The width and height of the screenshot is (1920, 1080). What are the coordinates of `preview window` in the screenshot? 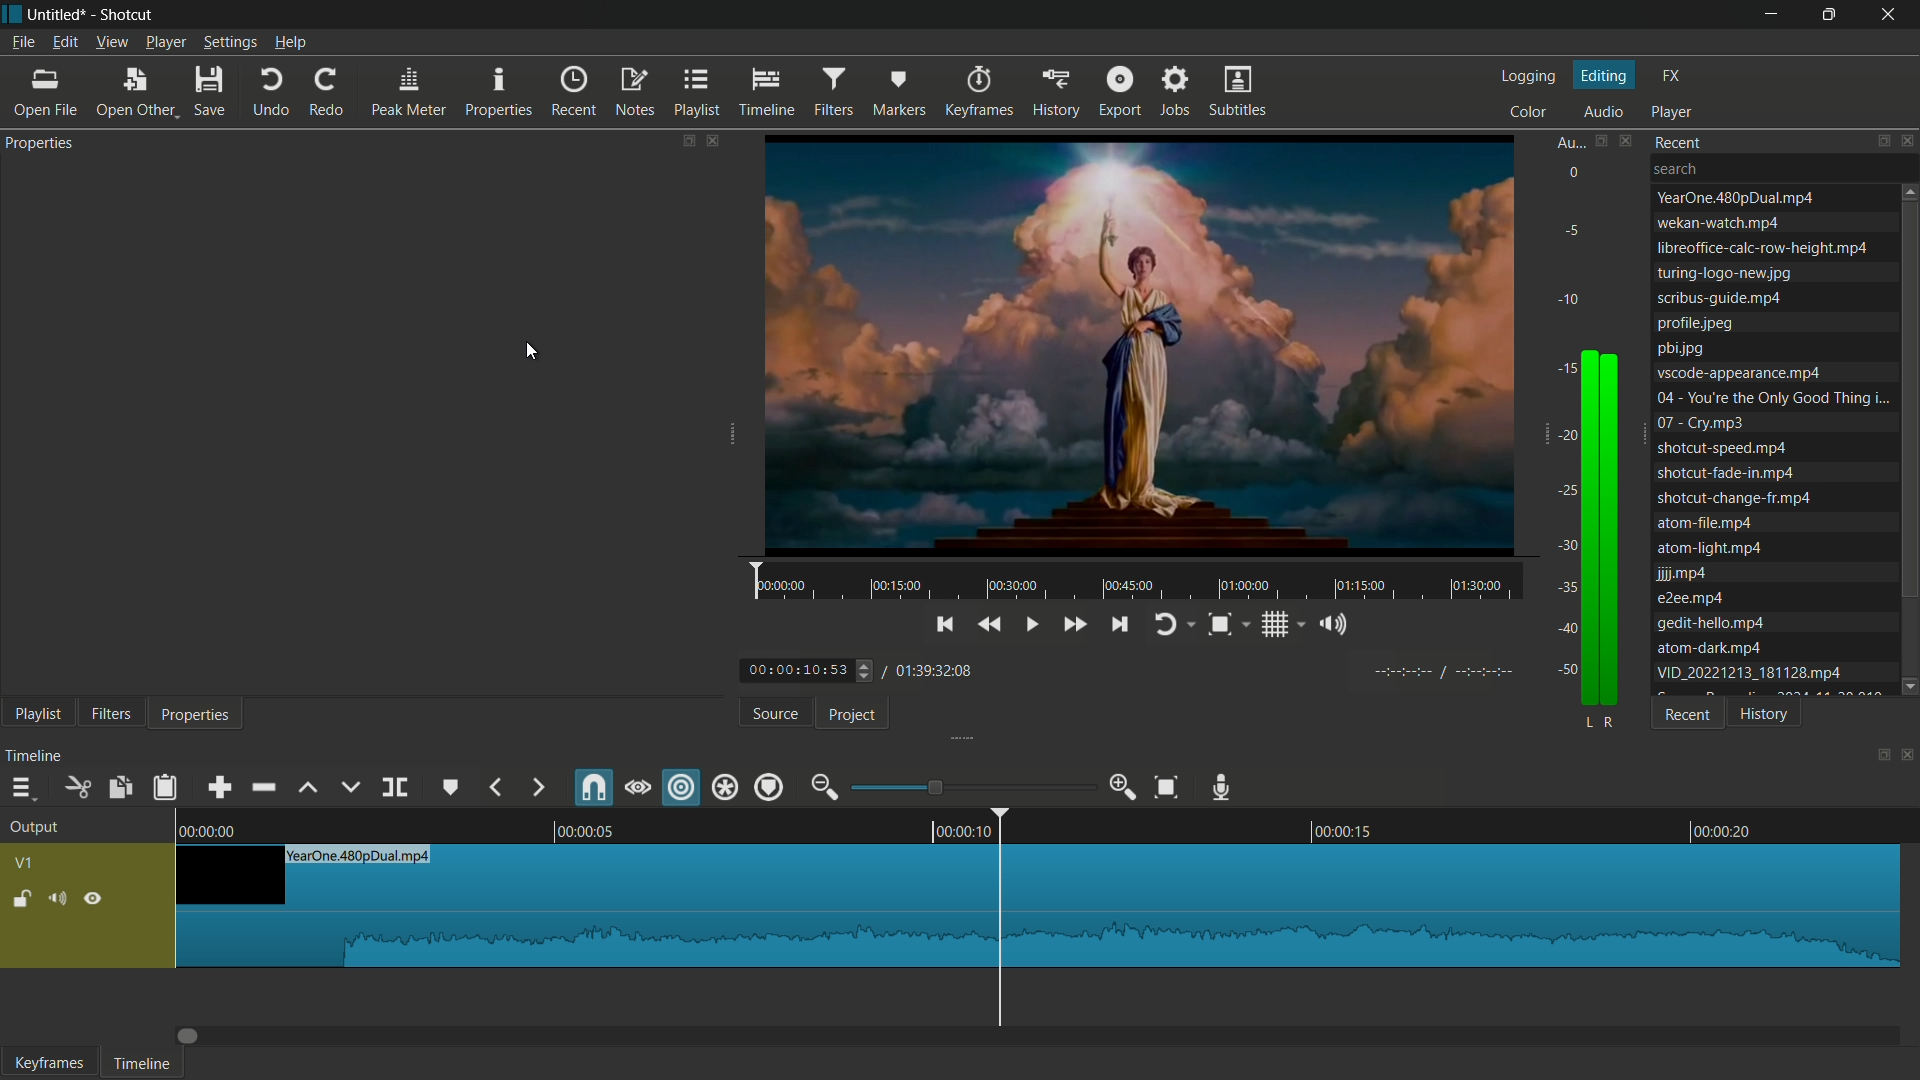 It's located at (1138, 367).